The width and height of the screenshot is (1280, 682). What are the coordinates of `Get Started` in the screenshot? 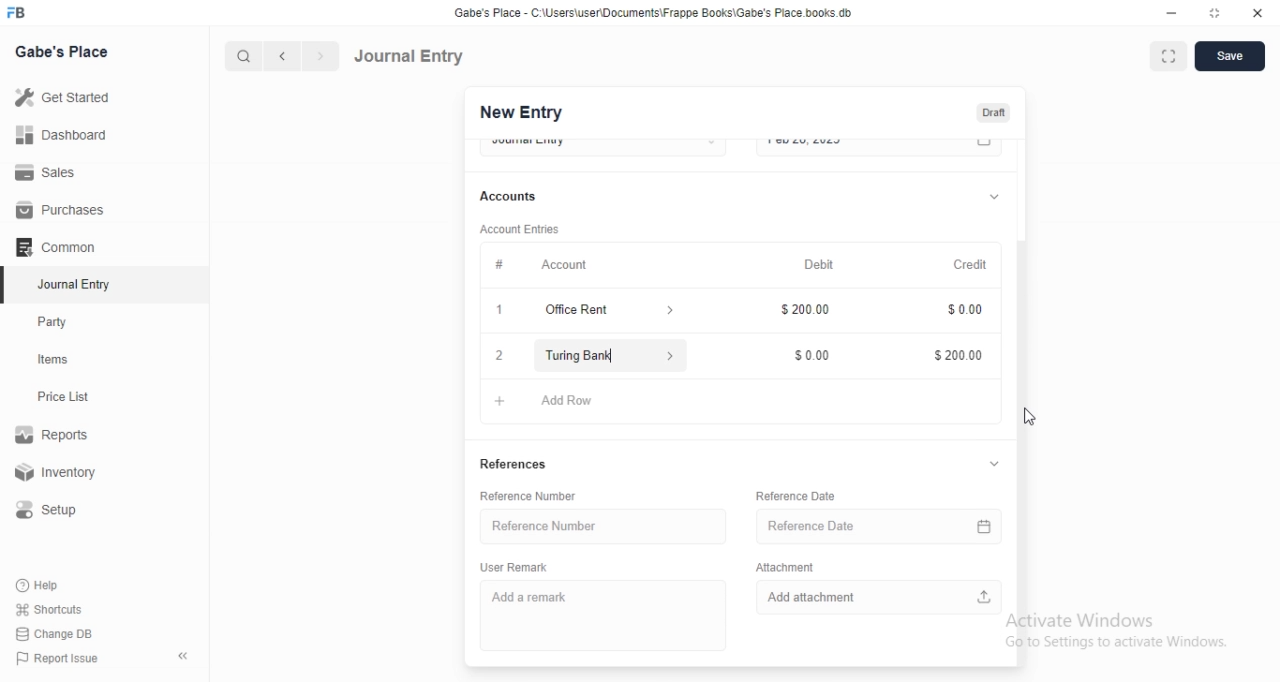 It's located at (61, 99).